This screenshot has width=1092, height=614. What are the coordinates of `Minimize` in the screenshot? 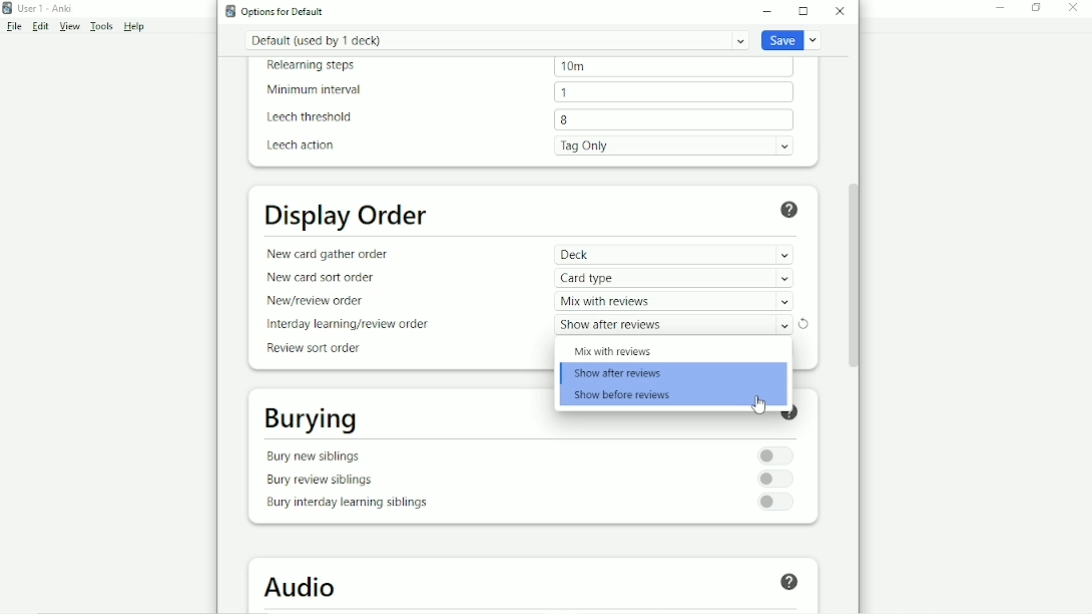 It's located at (768, 11).